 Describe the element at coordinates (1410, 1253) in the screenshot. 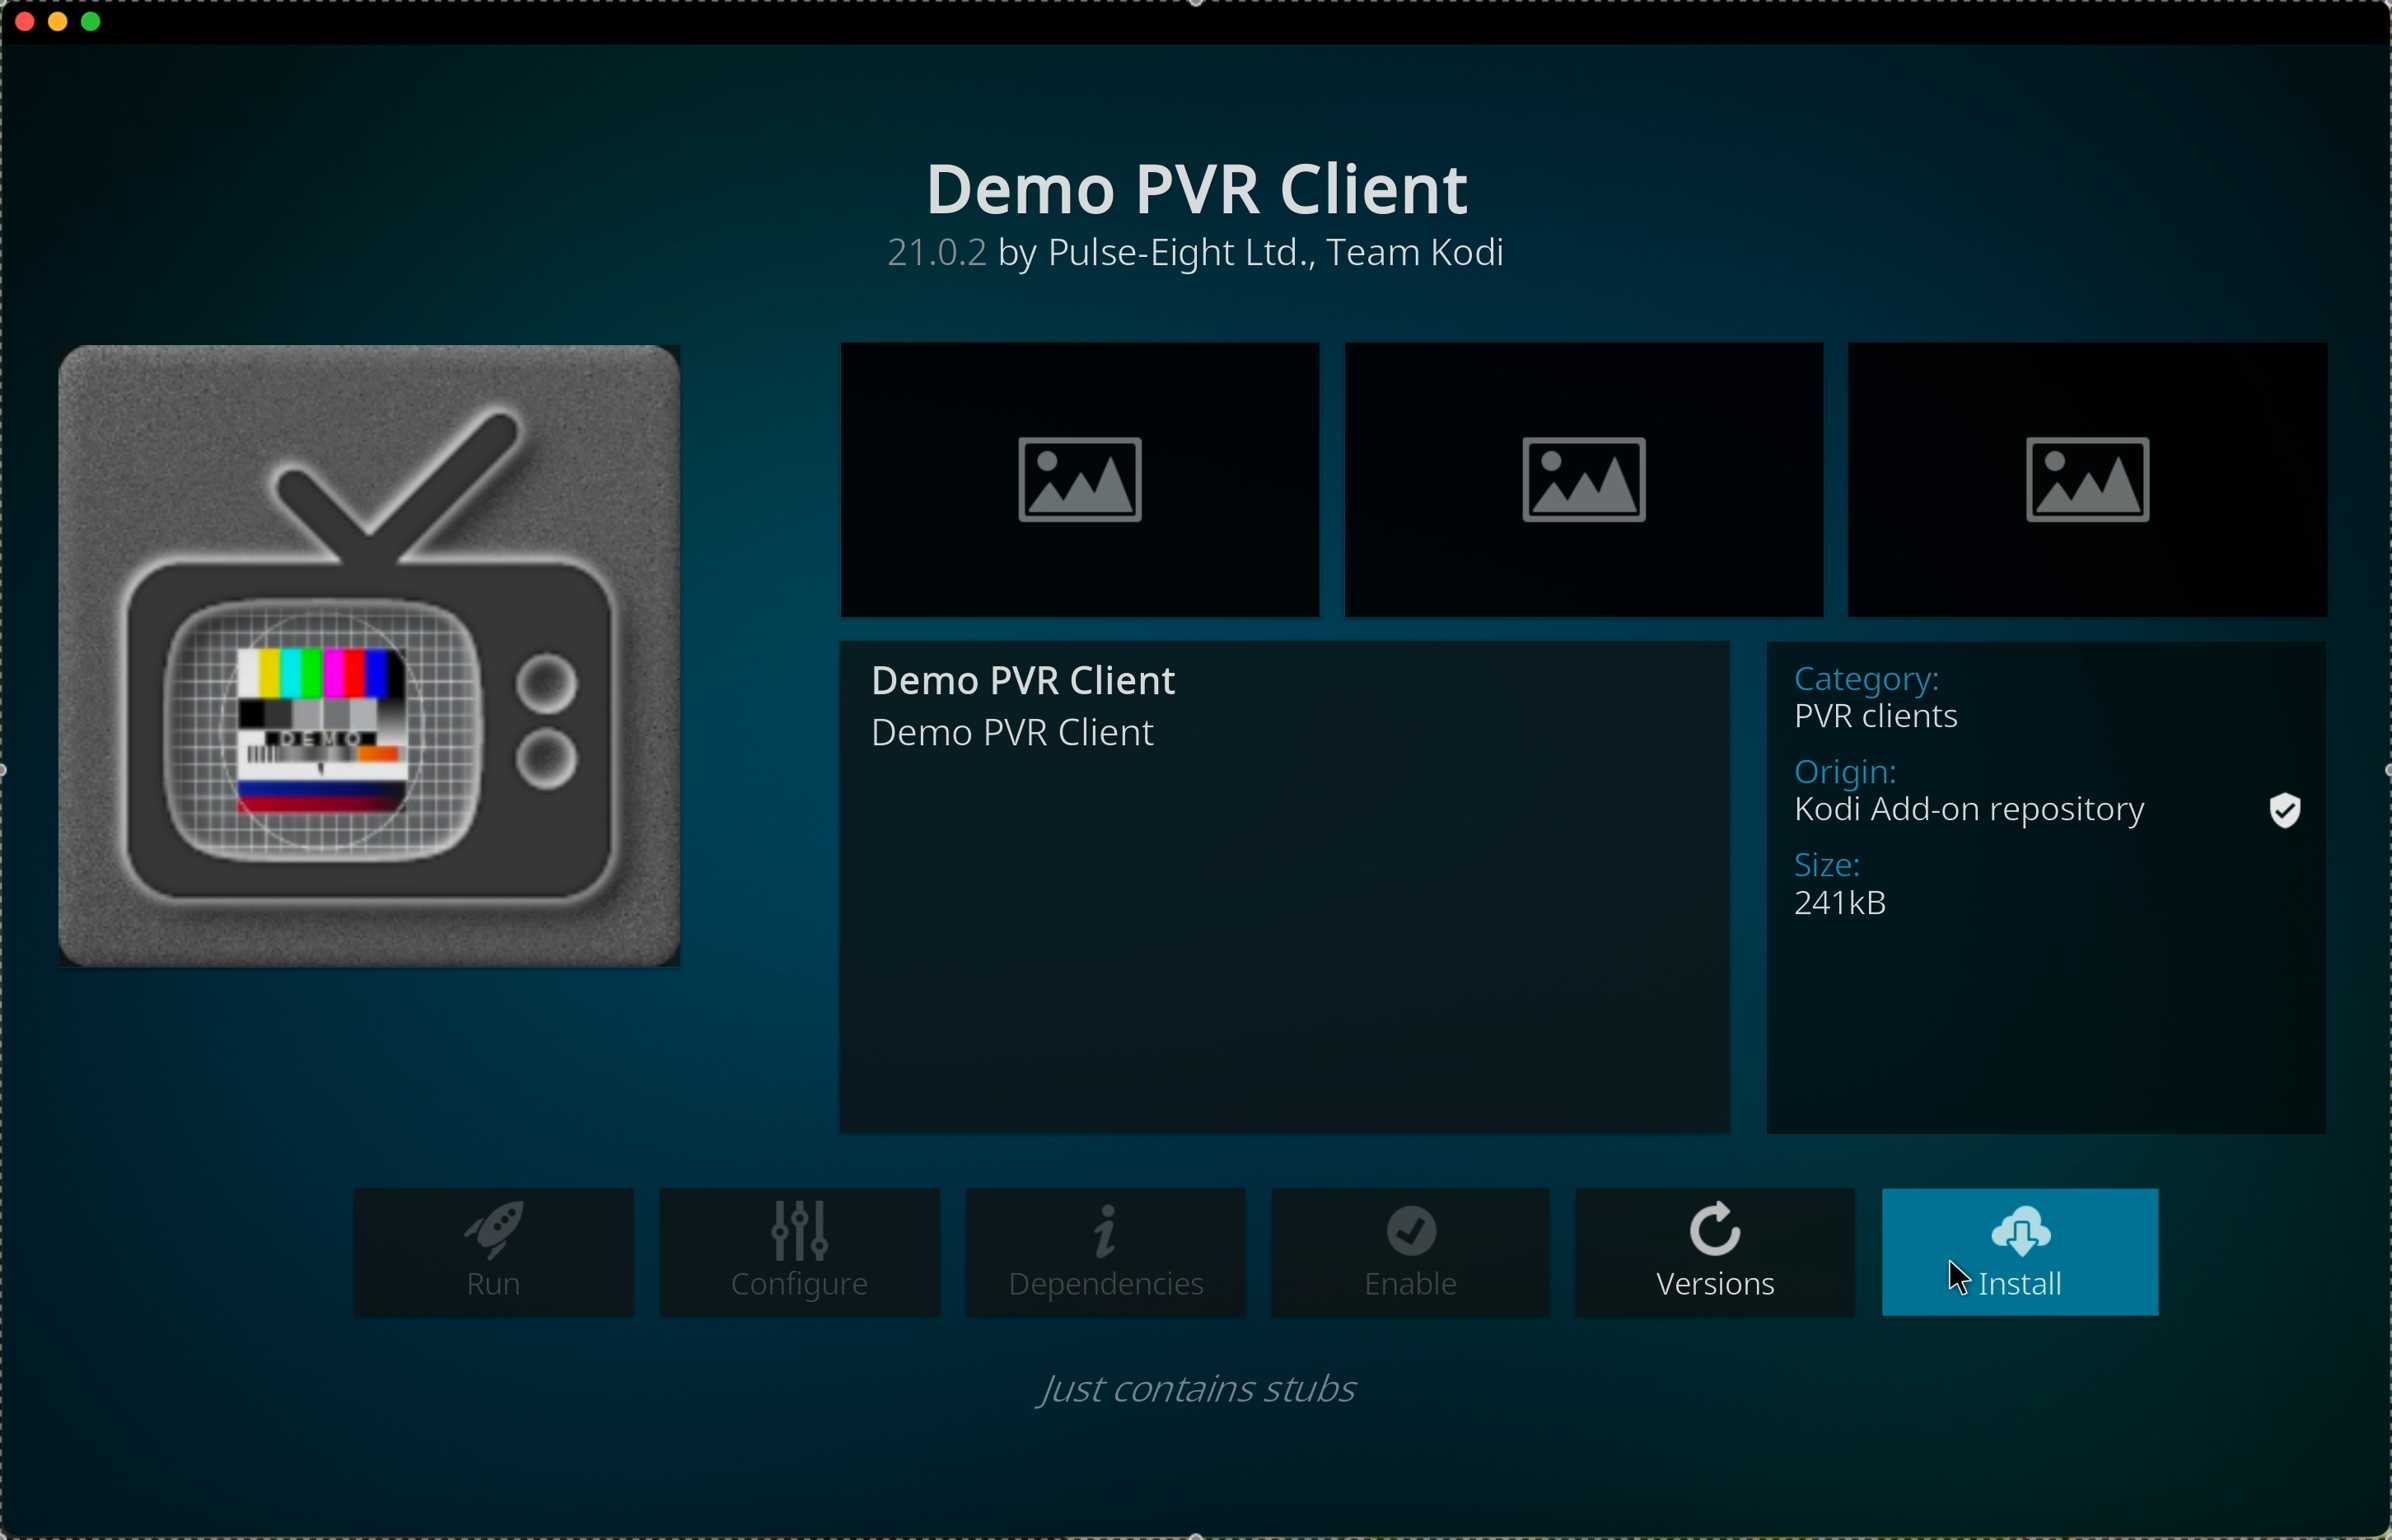

I see `enable` at that location.